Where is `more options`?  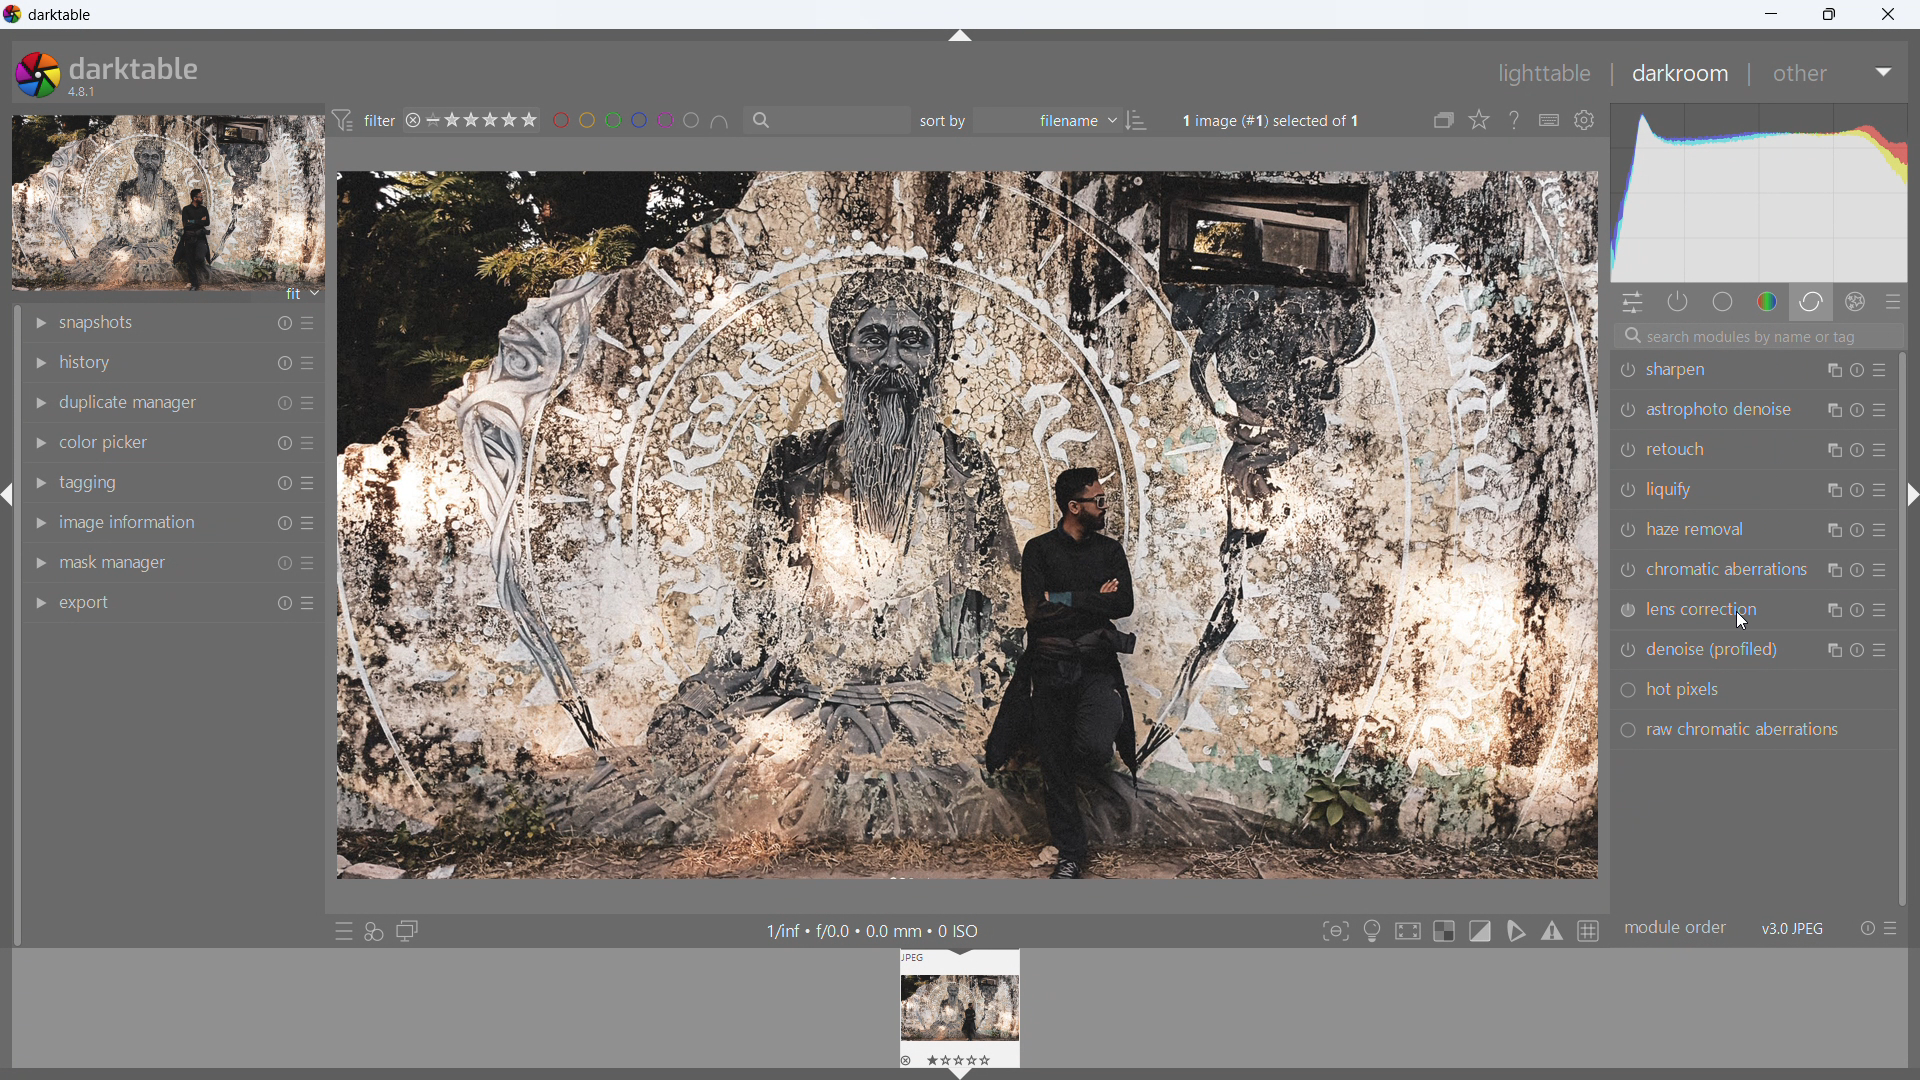
more options is located at coordinates (313, 527).